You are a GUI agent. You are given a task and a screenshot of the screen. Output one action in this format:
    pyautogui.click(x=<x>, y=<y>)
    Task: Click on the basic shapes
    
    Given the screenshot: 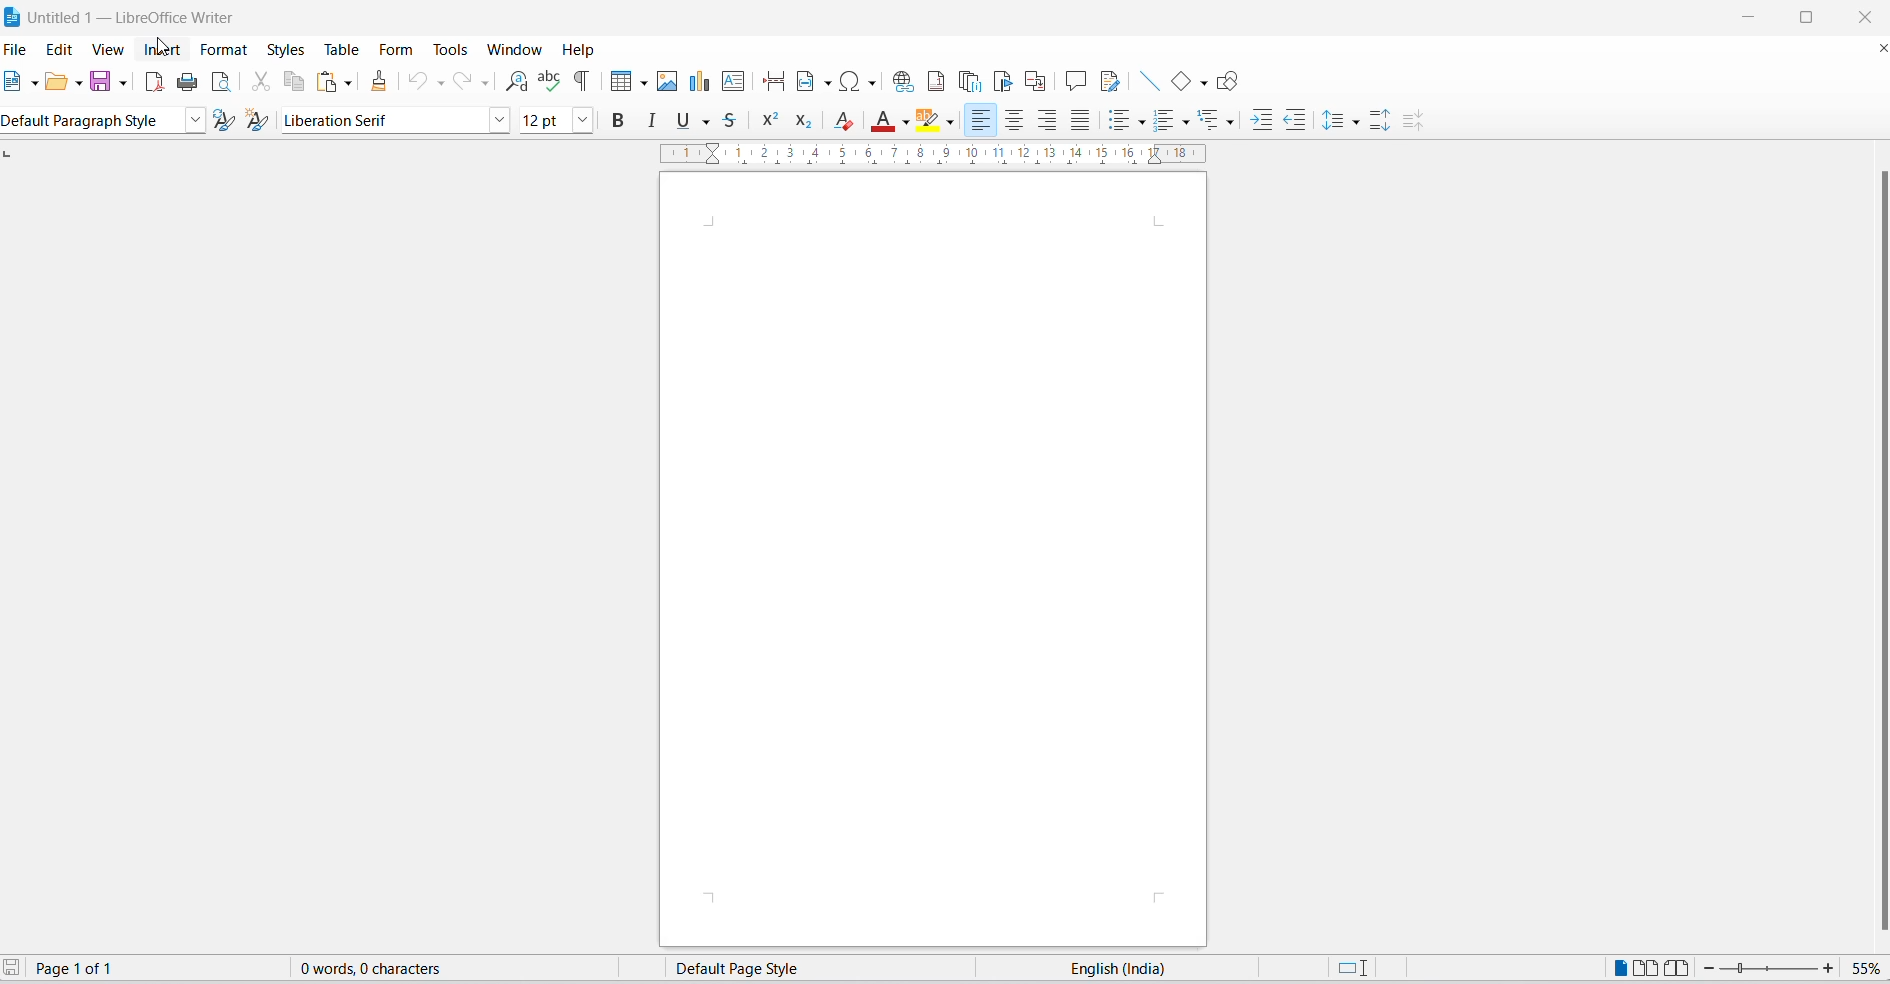 What is the action you would take?
    pyautogui.click(x=1177, y=81)
    